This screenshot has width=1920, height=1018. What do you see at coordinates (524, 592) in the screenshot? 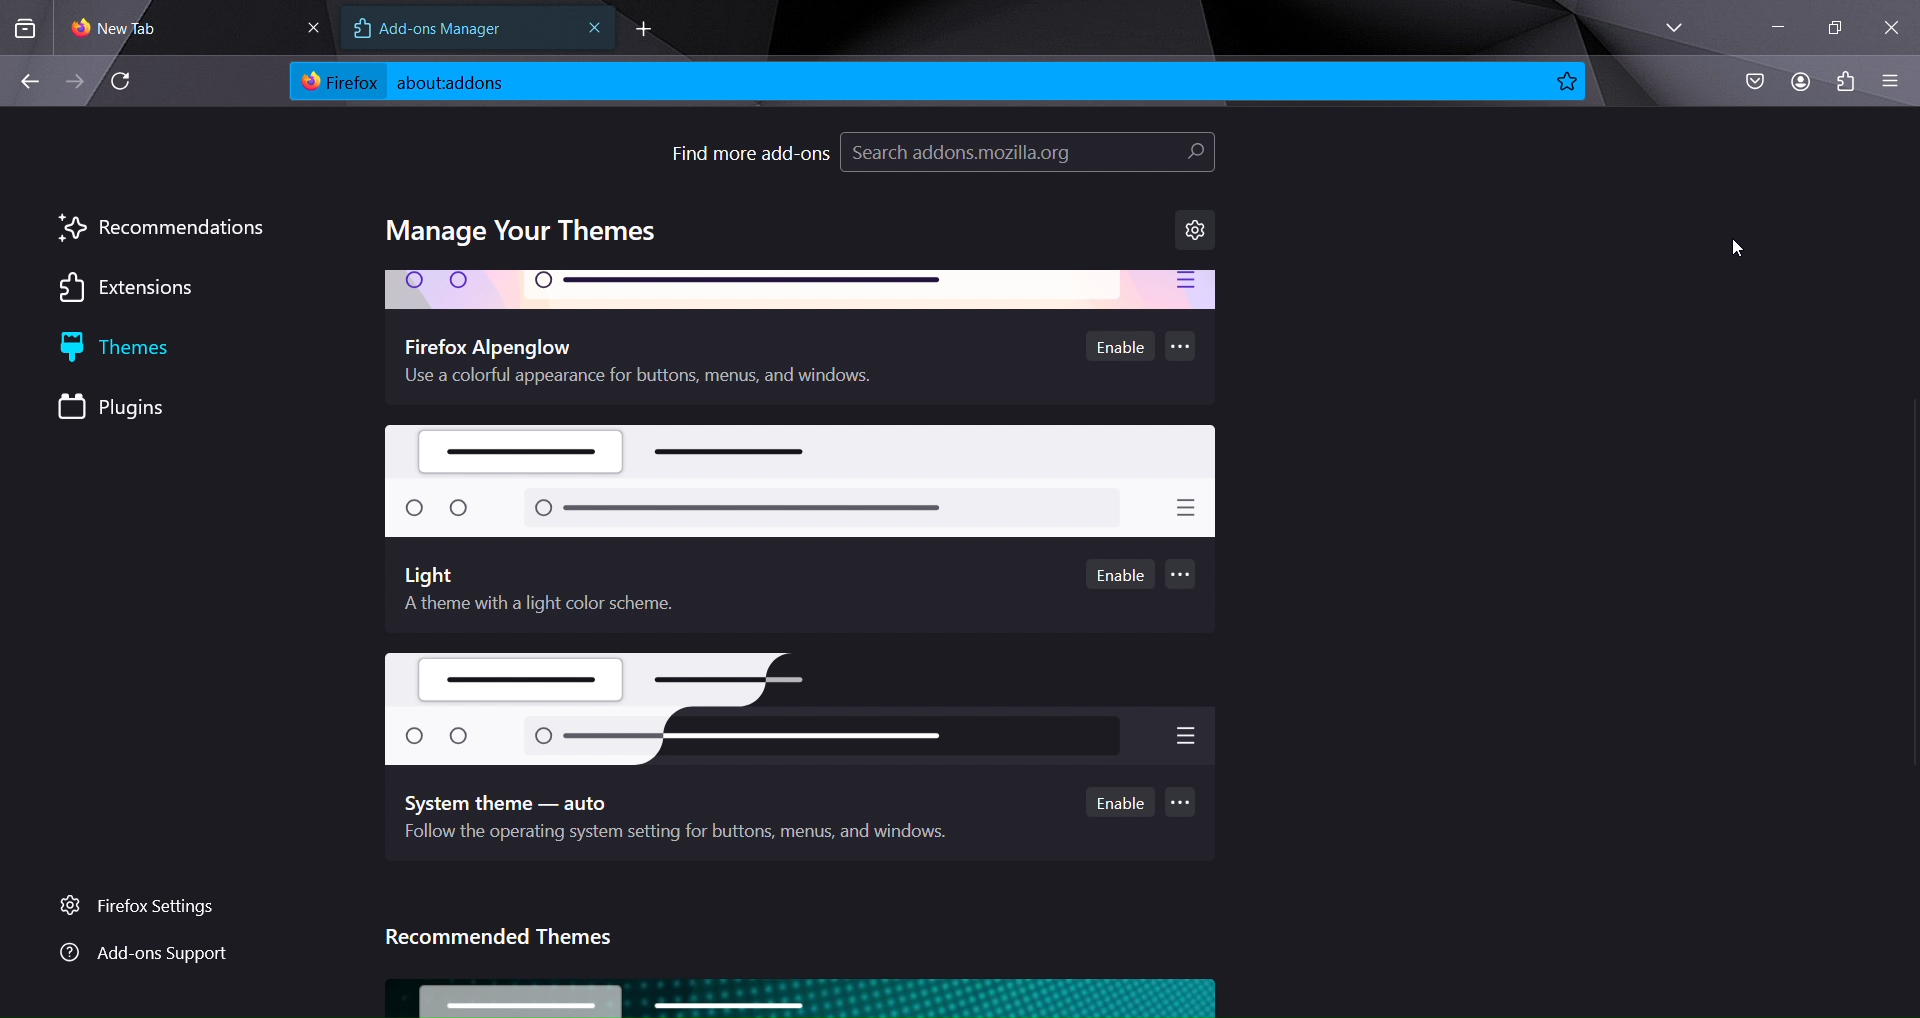
I see `Light
A theme with a light color scheme.` at bounding box center [524, 592].